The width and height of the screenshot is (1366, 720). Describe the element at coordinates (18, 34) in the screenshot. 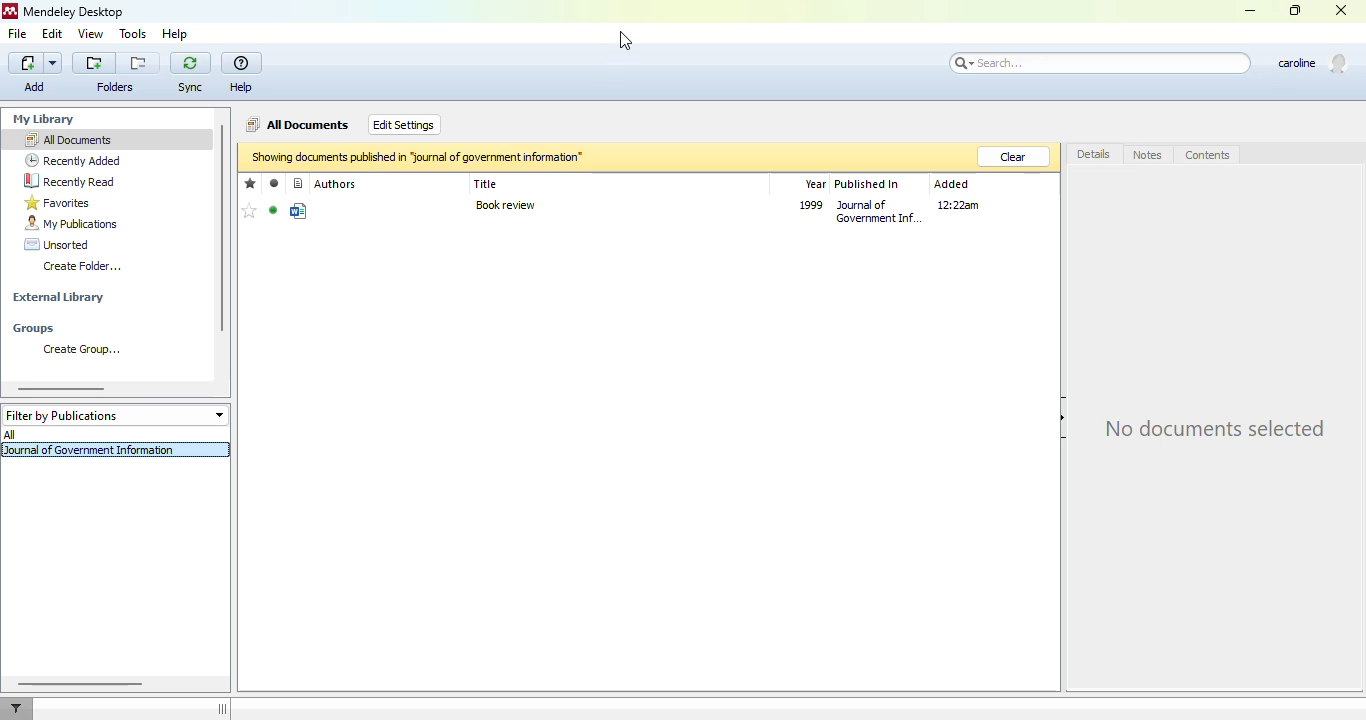

I see `file` at that location.